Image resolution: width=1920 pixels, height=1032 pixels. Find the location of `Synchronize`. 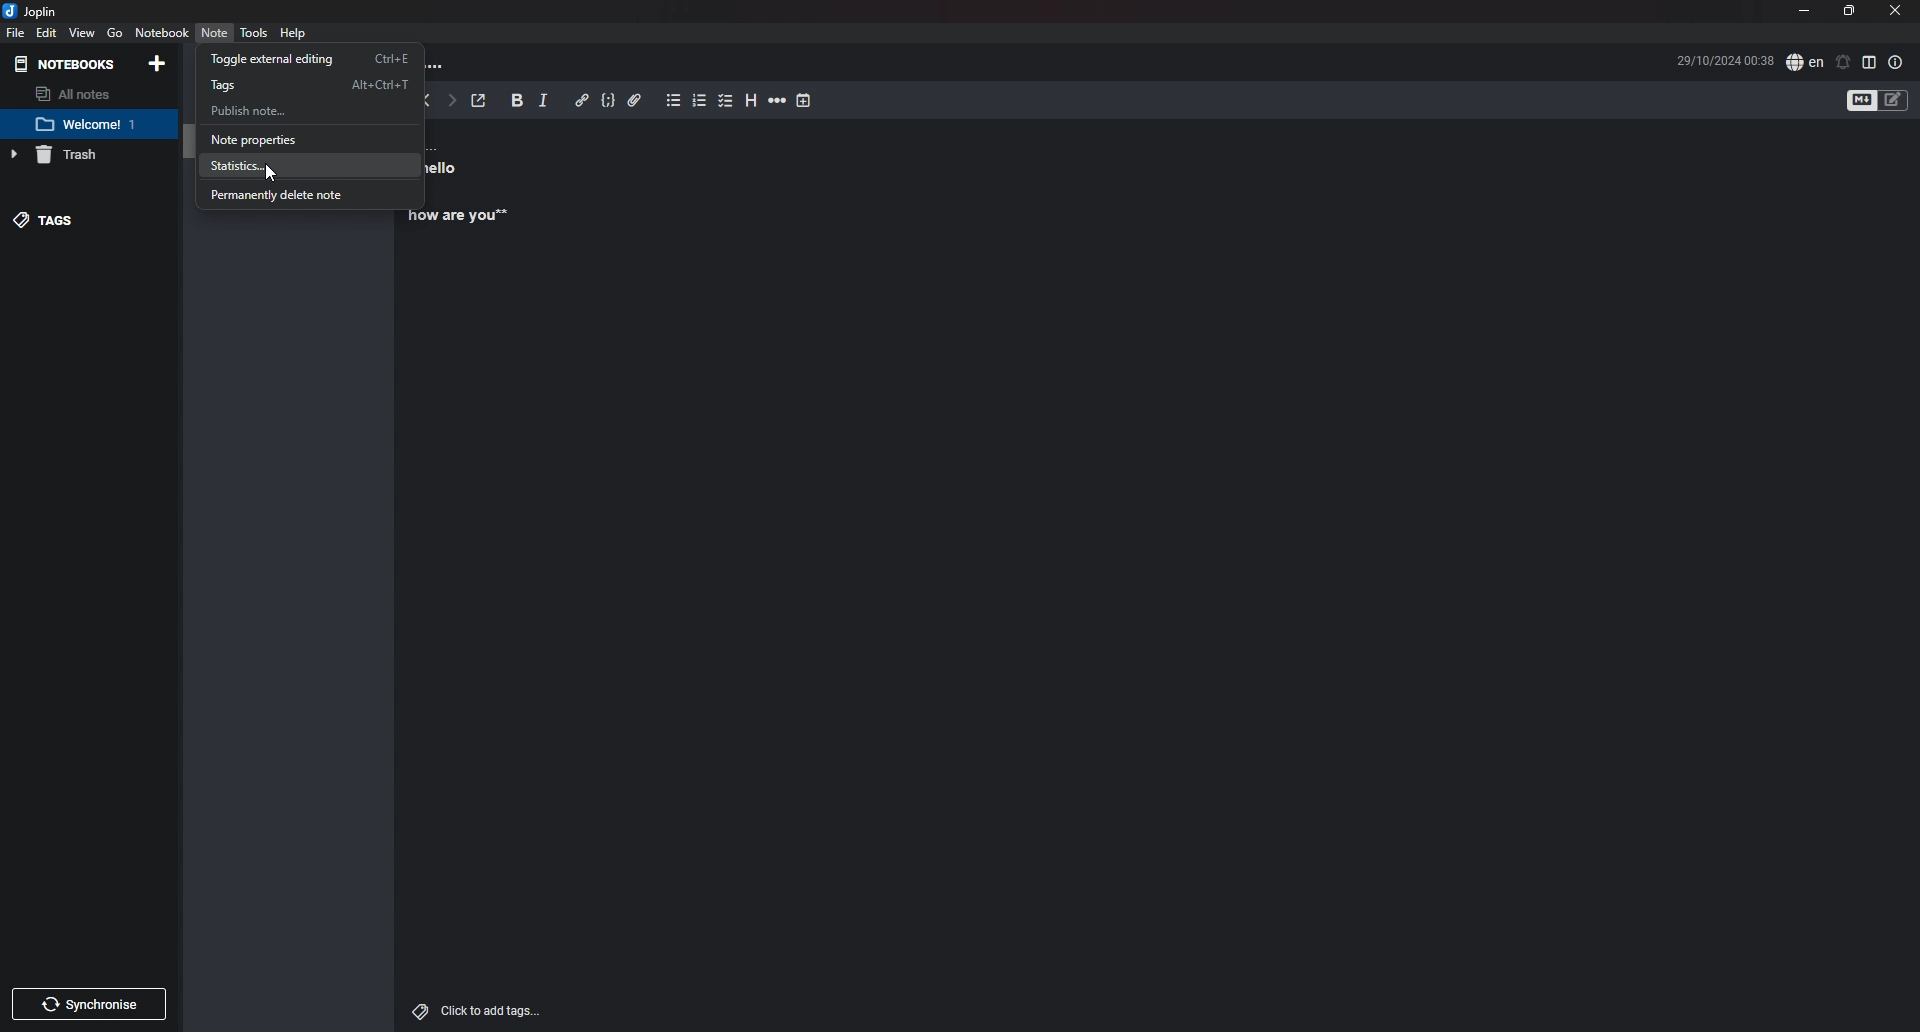

Synchronize is located at coordinates (92, 1002).